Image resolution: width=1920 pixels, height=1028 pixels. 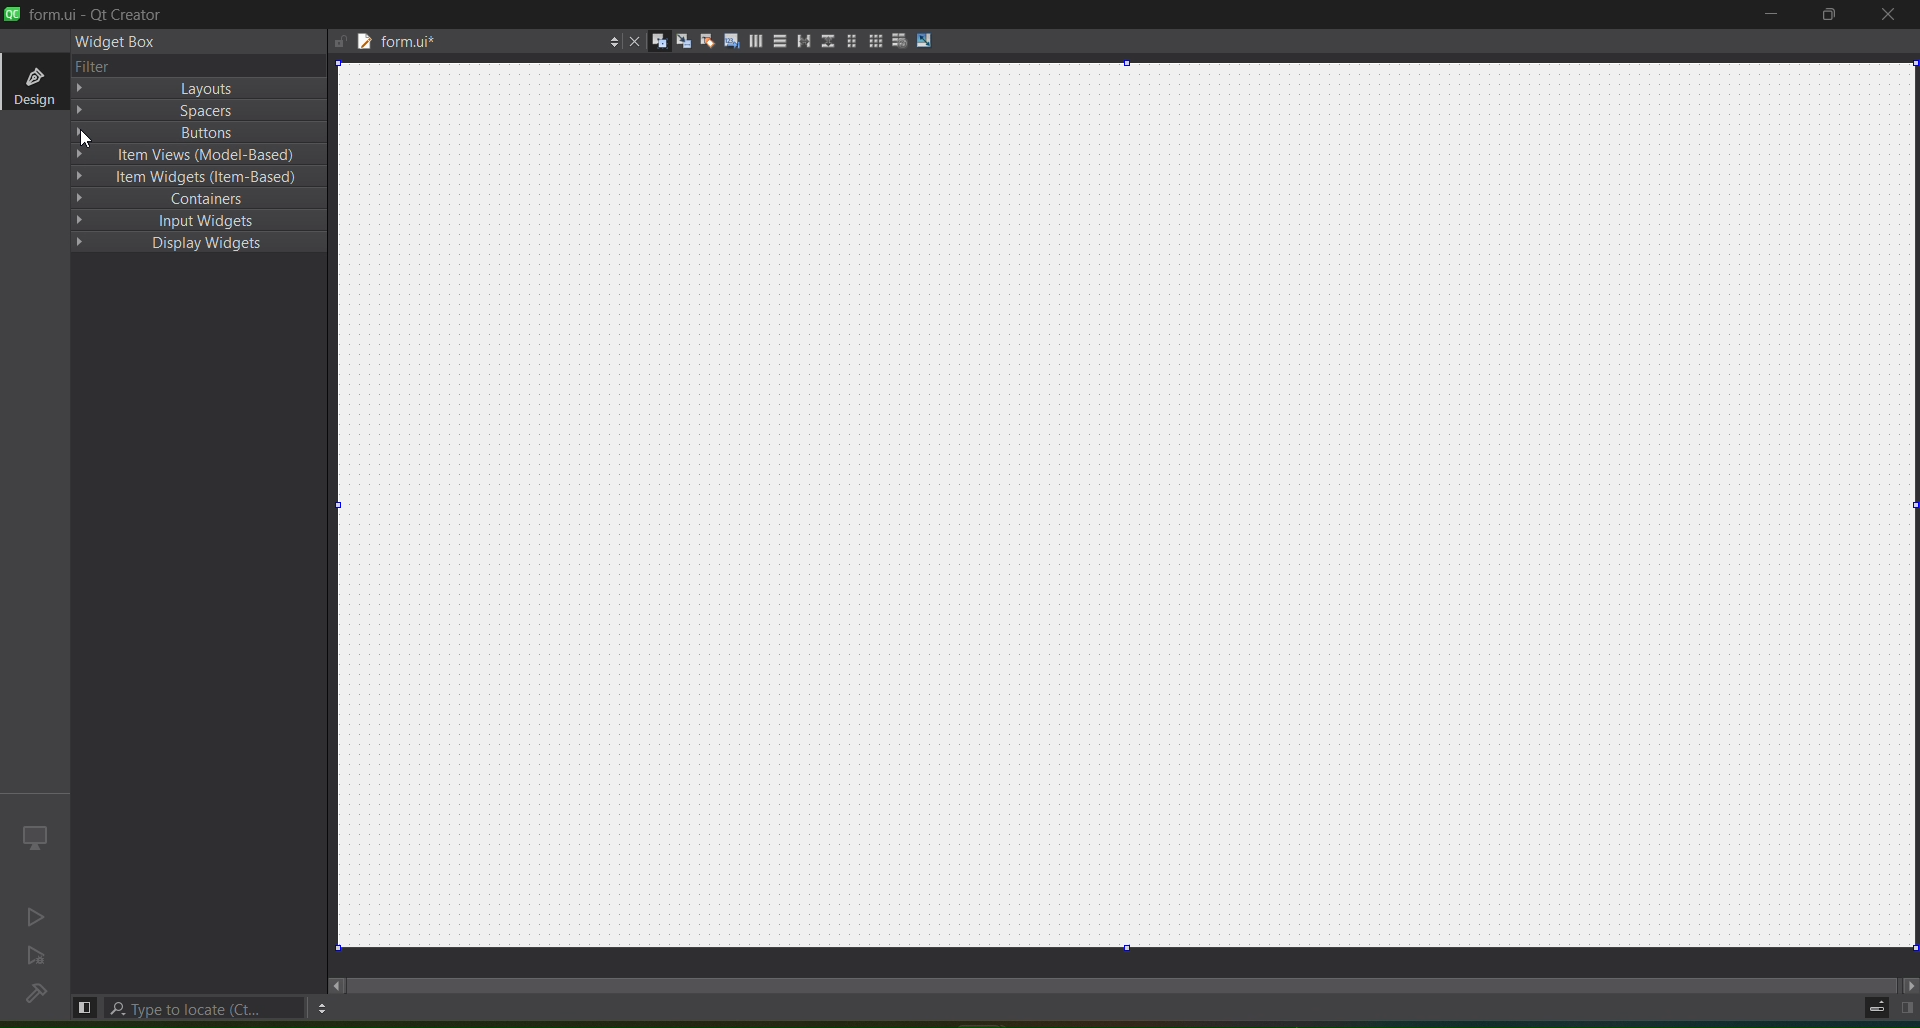 What do you see at coordinates (324, 1008) in the screenshot?
I see `options` at bounding box center [324, 1008].